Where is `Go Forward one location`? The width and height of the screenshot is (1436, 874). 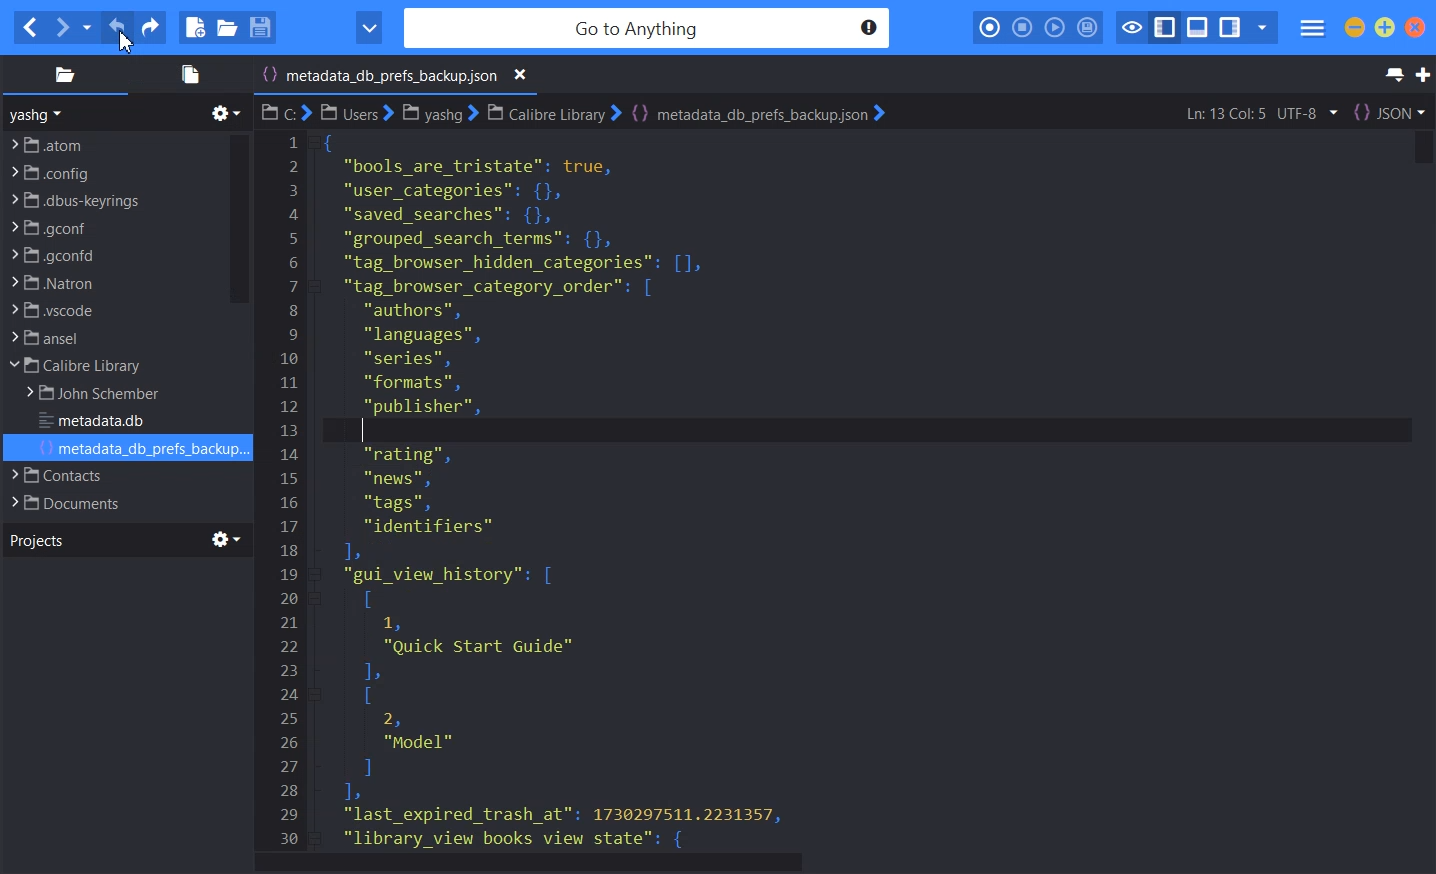
Go Forward one location is located at coordinates (61, 28).